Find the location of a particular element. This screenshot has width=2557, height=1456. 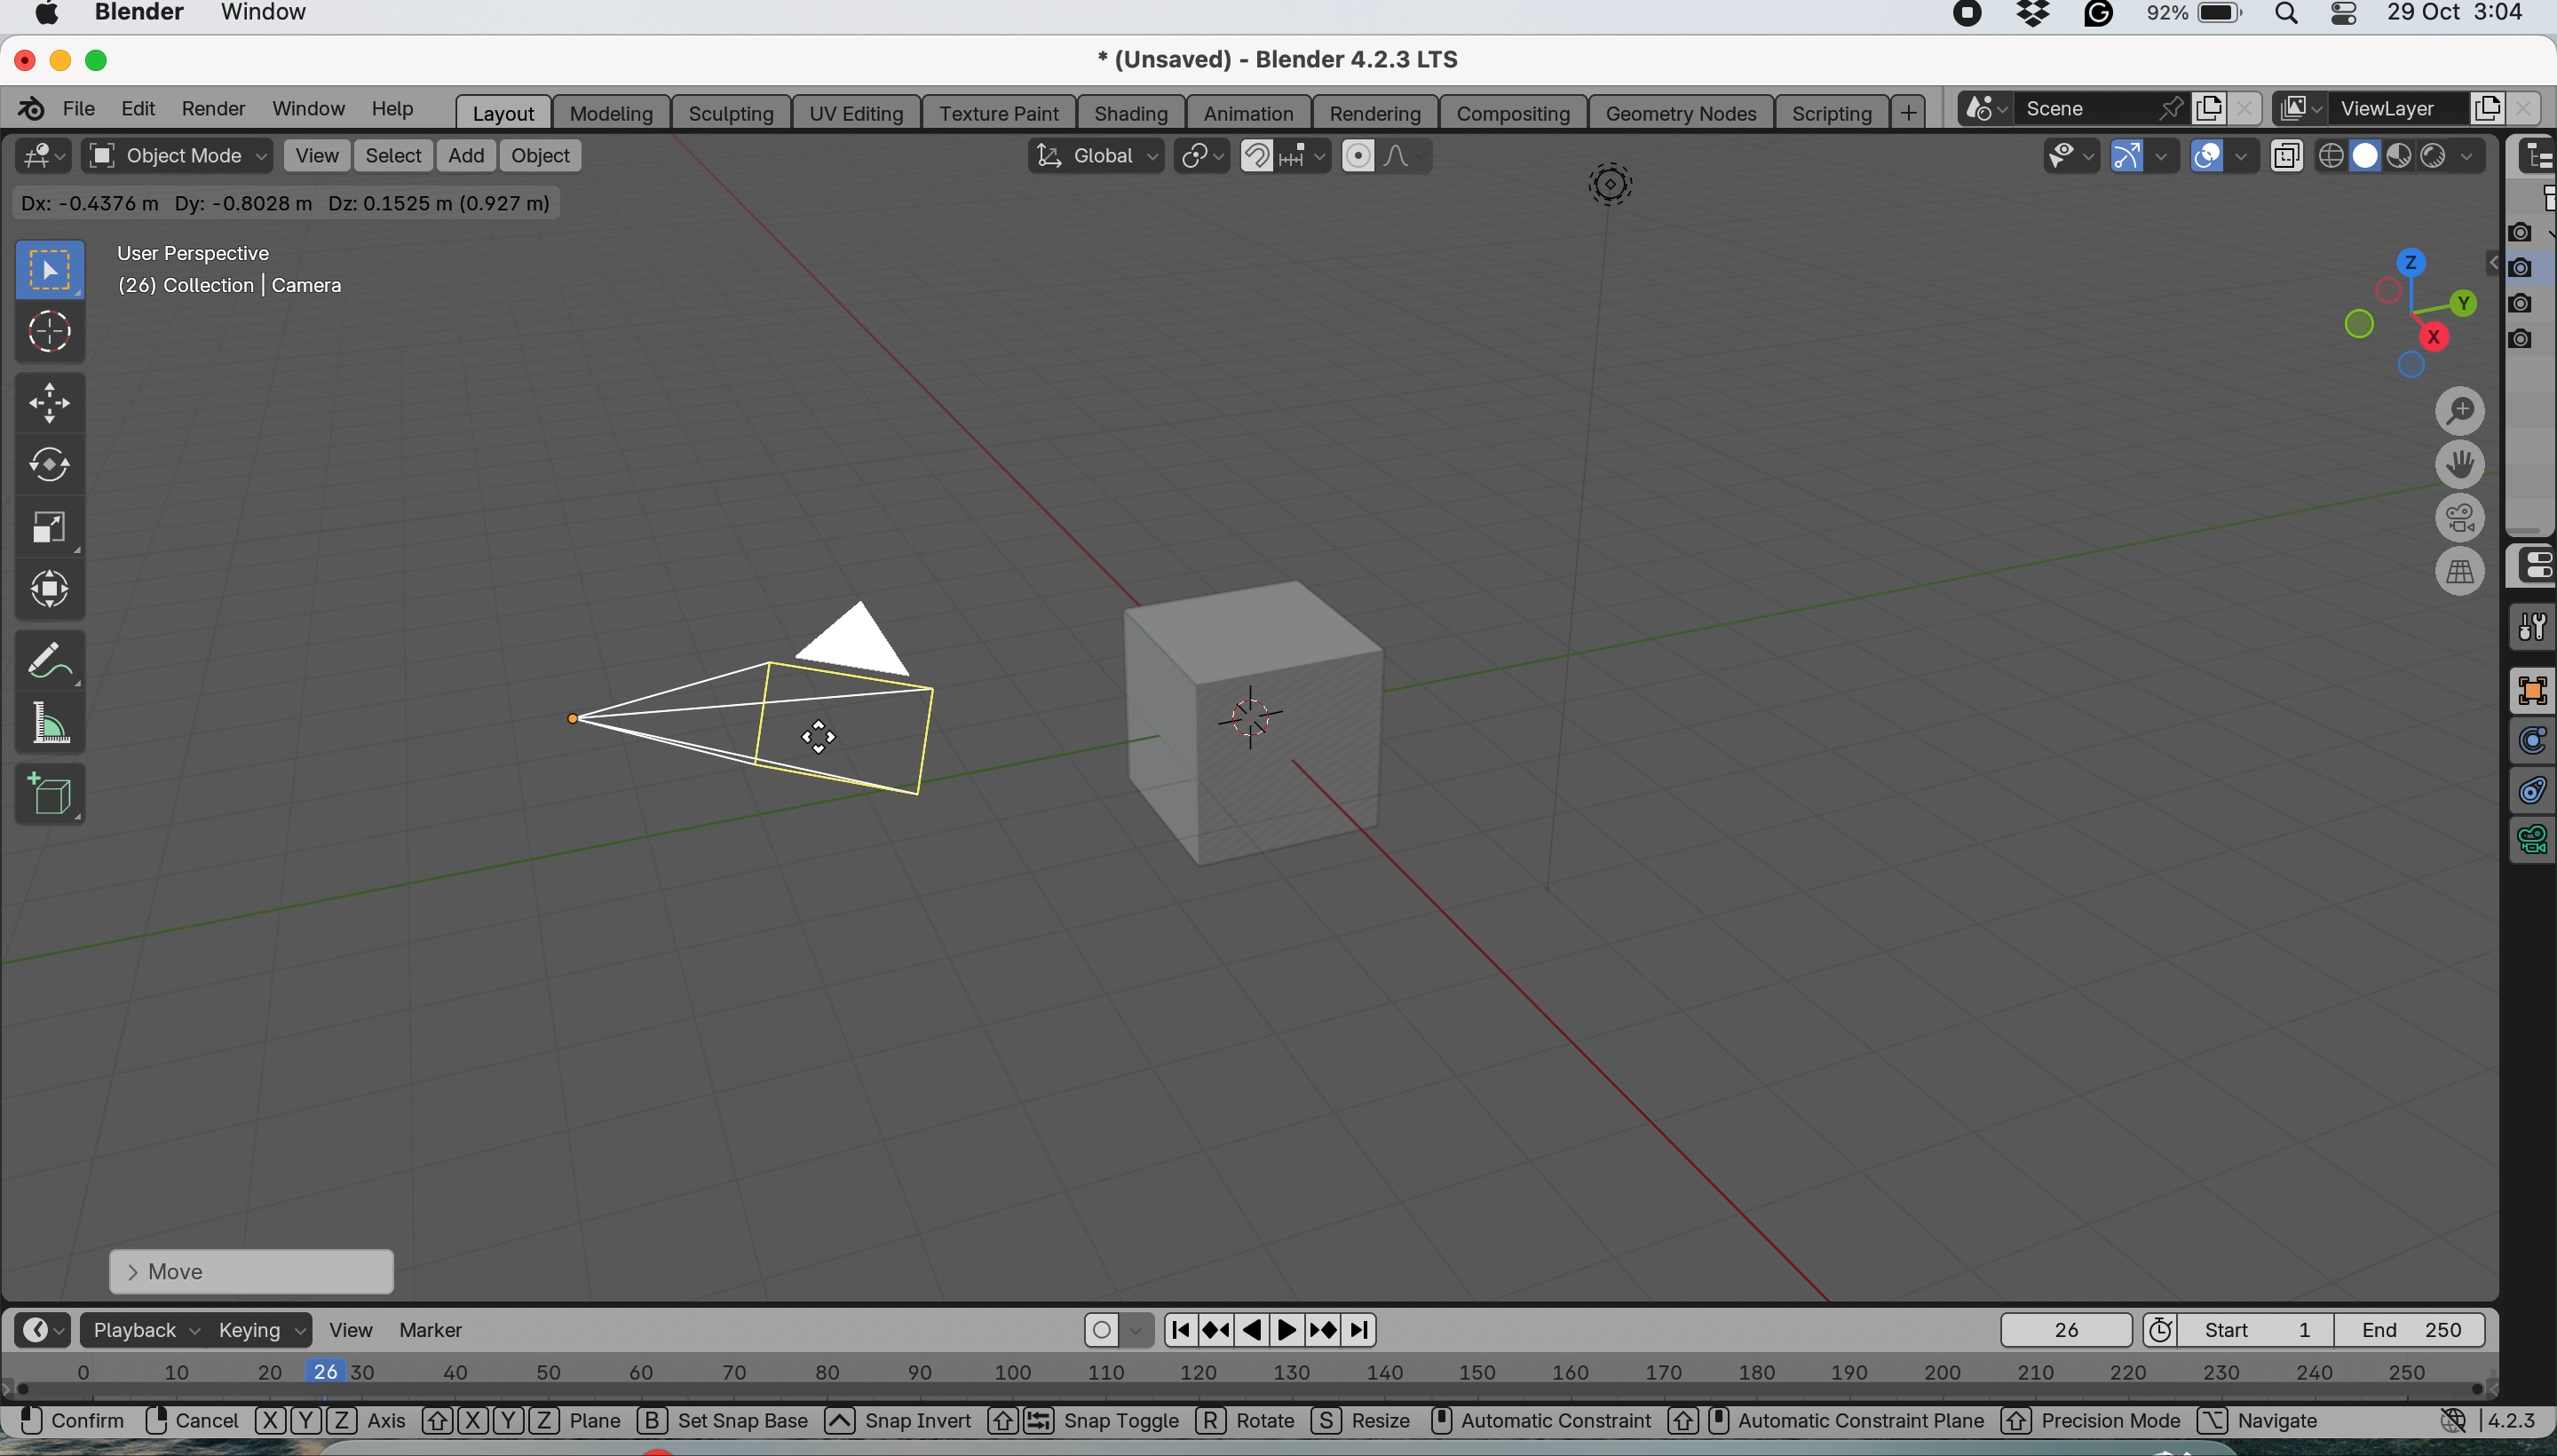

maximise is located at coordinates (103, 60).